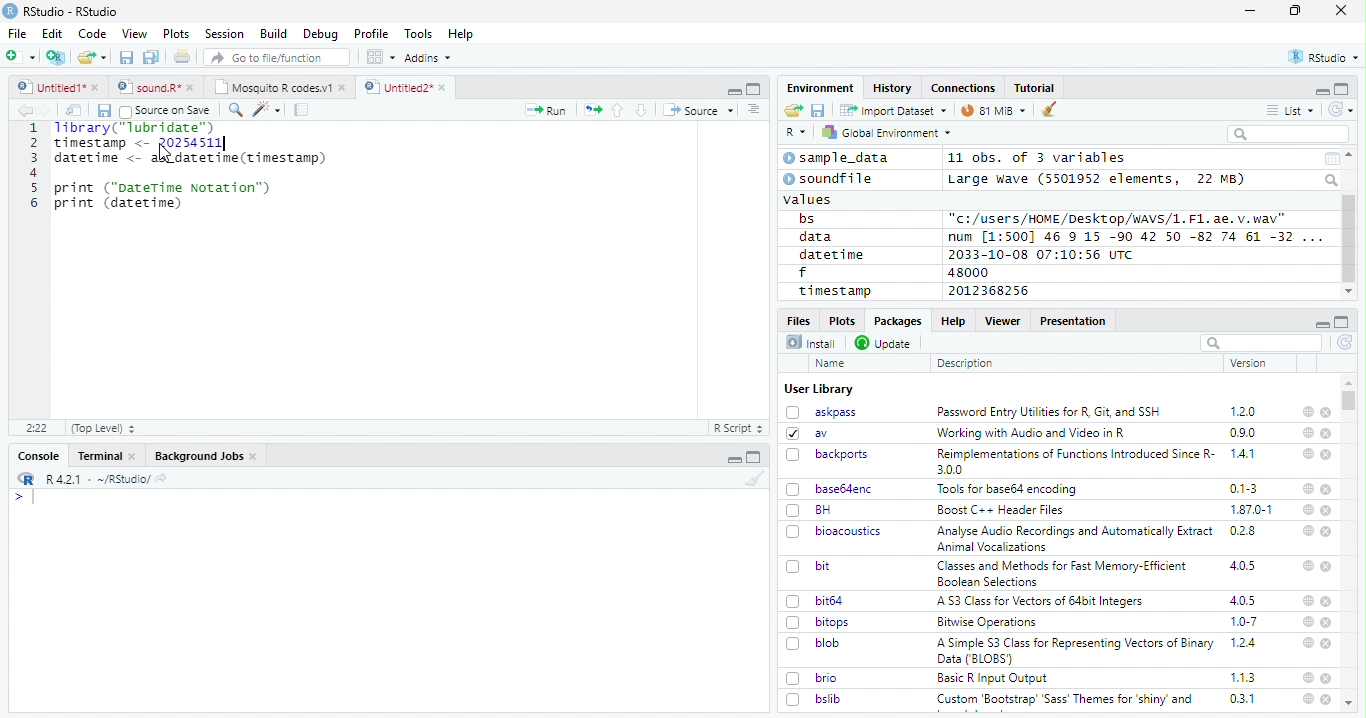 The height and width of the screenshot is (718, 1366). Describe the element at coordinates (733, 89) in the screenshot. I see `minimize` at that location.